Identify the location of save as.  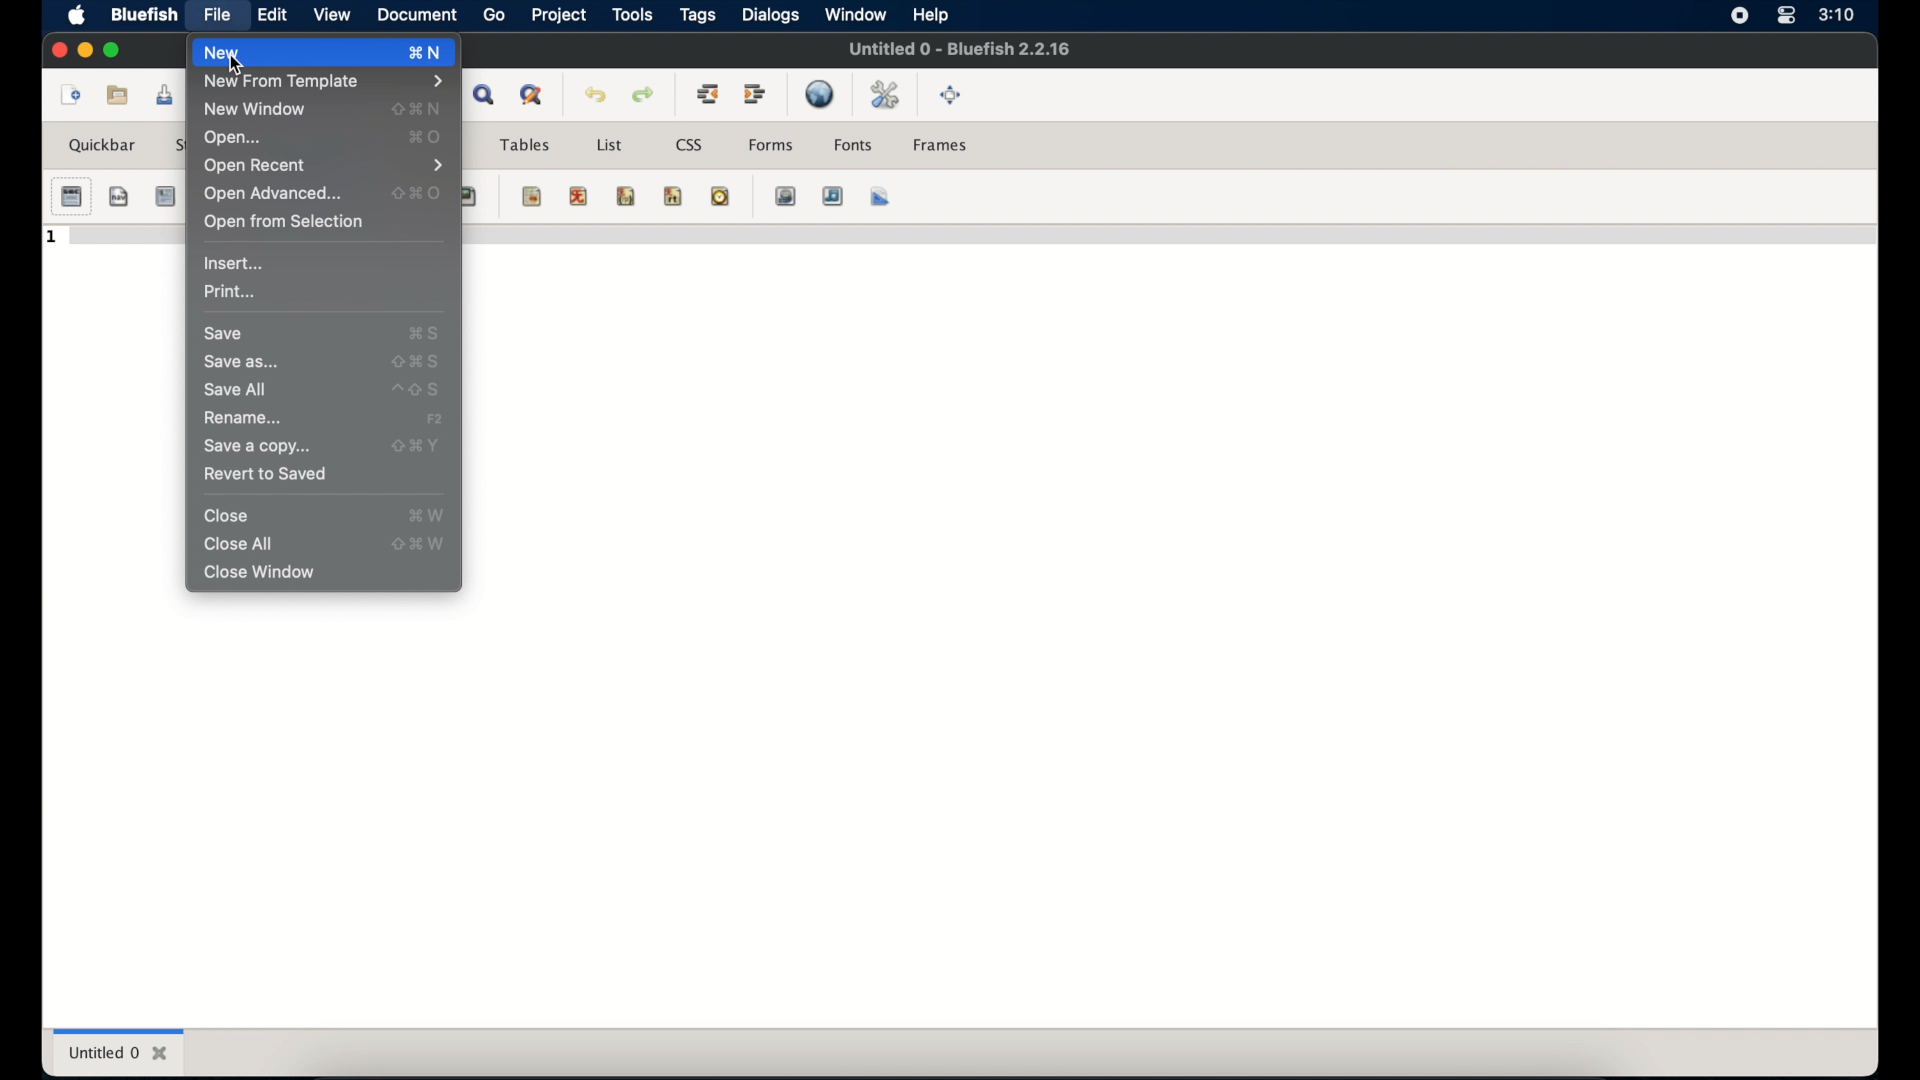
(242, 361).